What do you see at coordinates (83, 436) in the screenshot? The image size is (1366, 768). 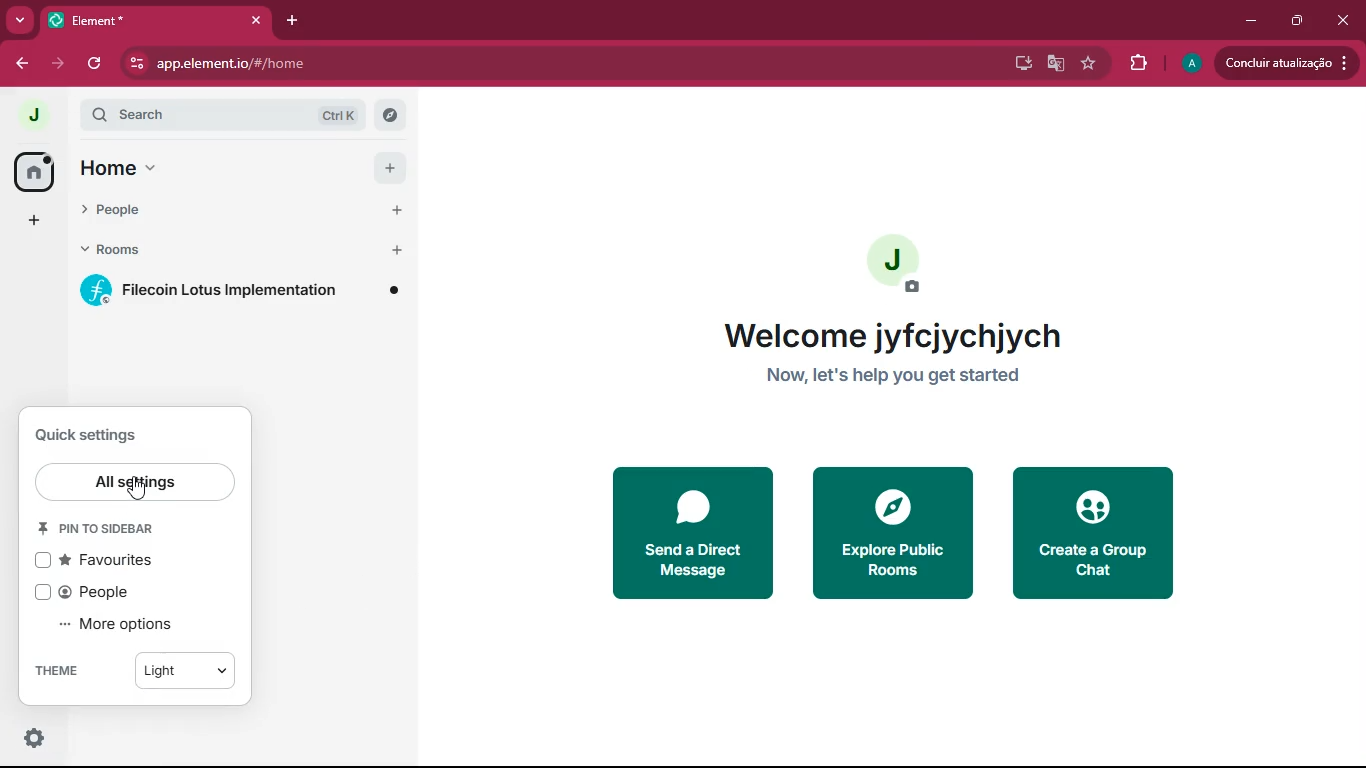 I see `quick settings` at bounding box center [83, 436].